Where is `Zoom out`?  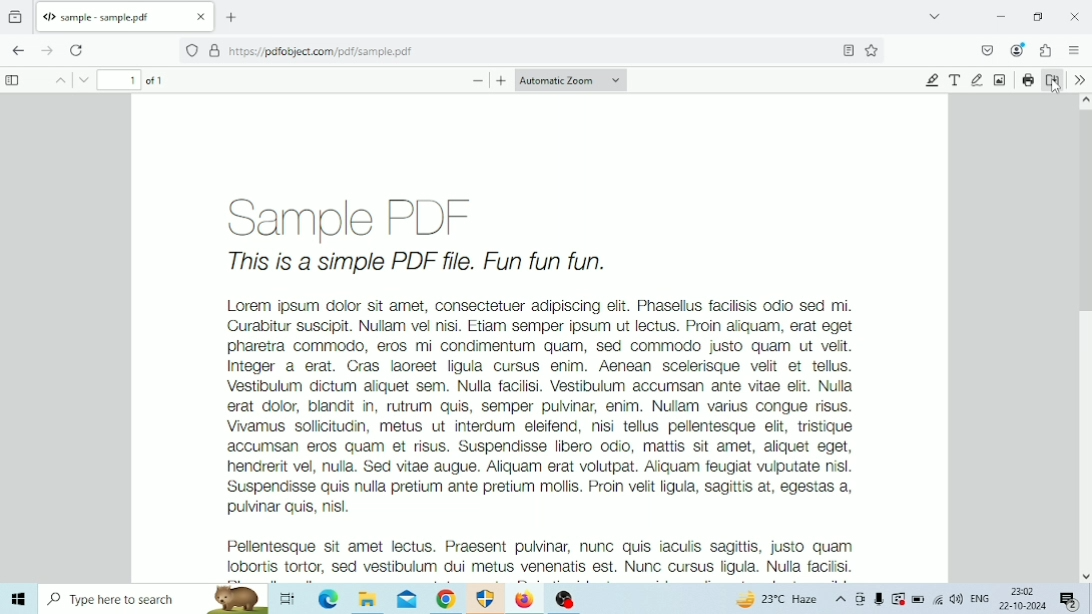 Zoom out is located at coordinates (478, 81).